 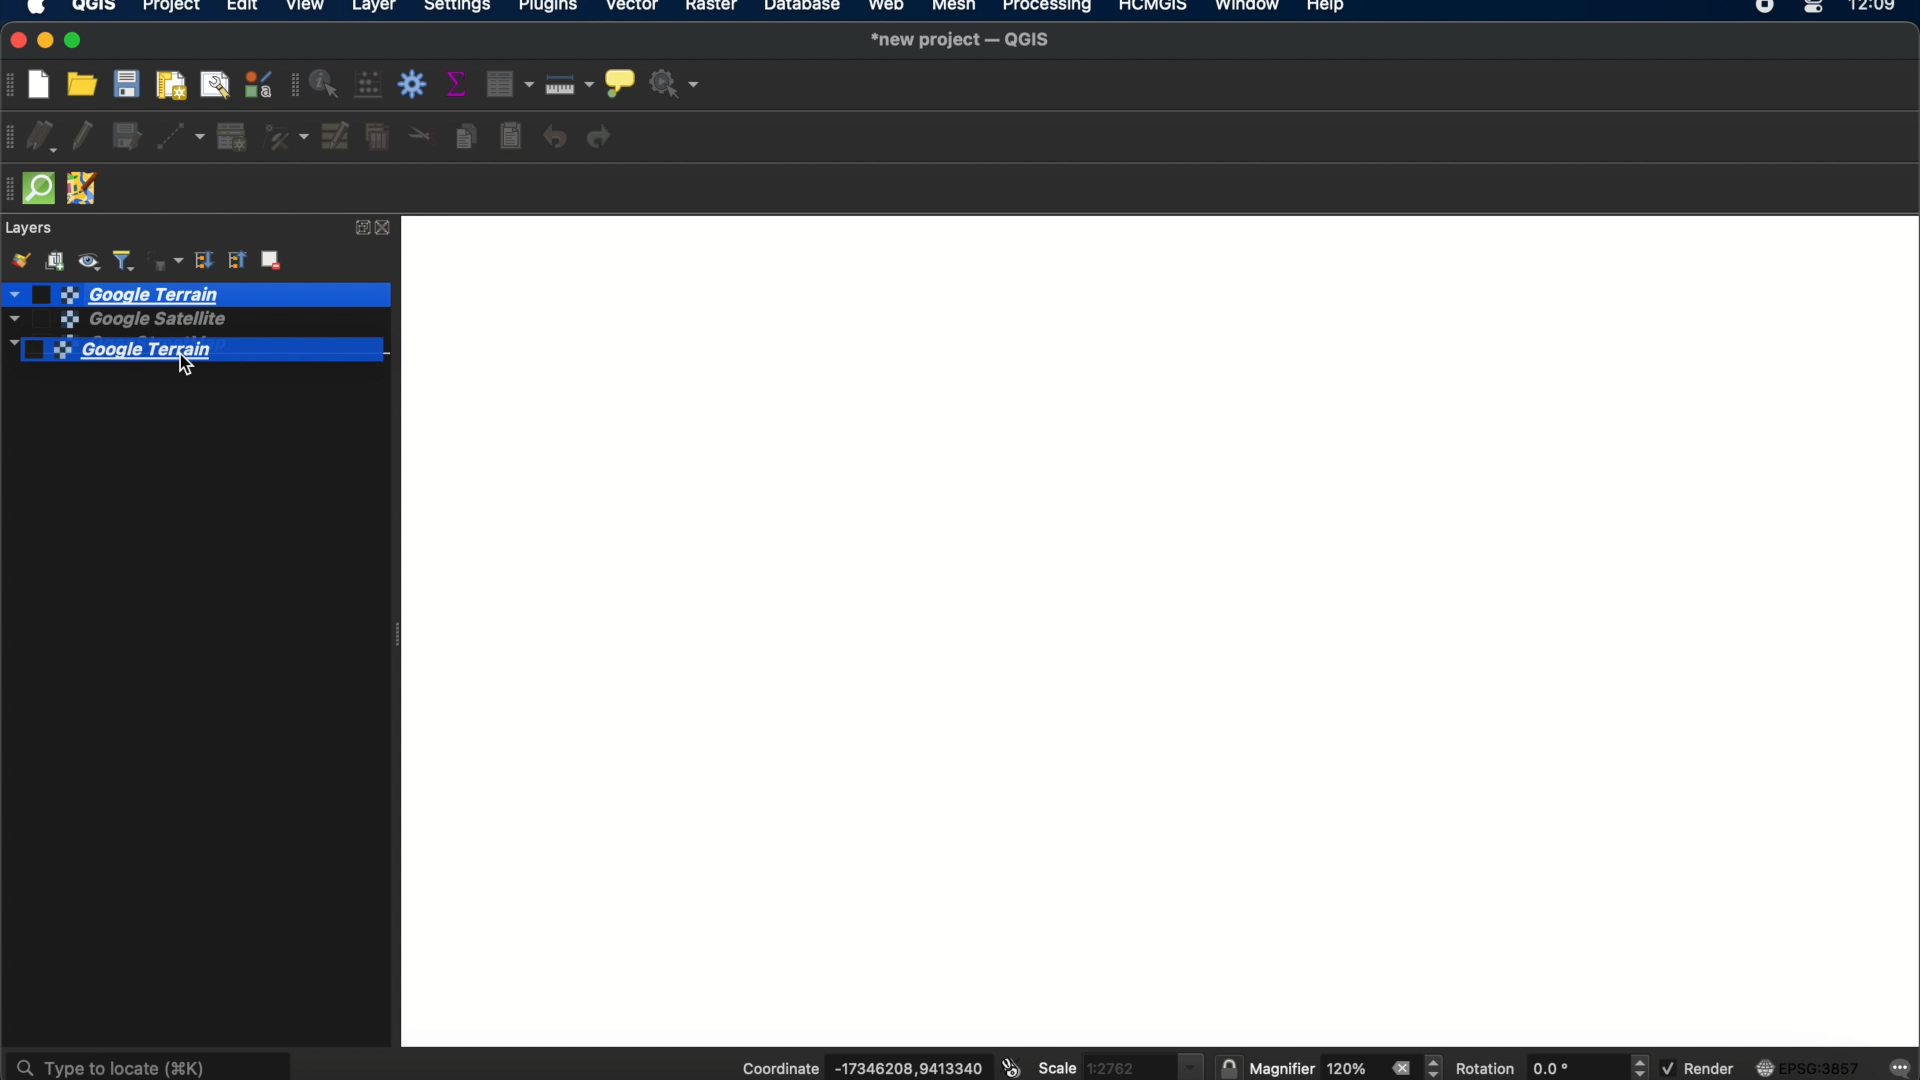 I want to click on QGIS, so click(x=94, y=8).